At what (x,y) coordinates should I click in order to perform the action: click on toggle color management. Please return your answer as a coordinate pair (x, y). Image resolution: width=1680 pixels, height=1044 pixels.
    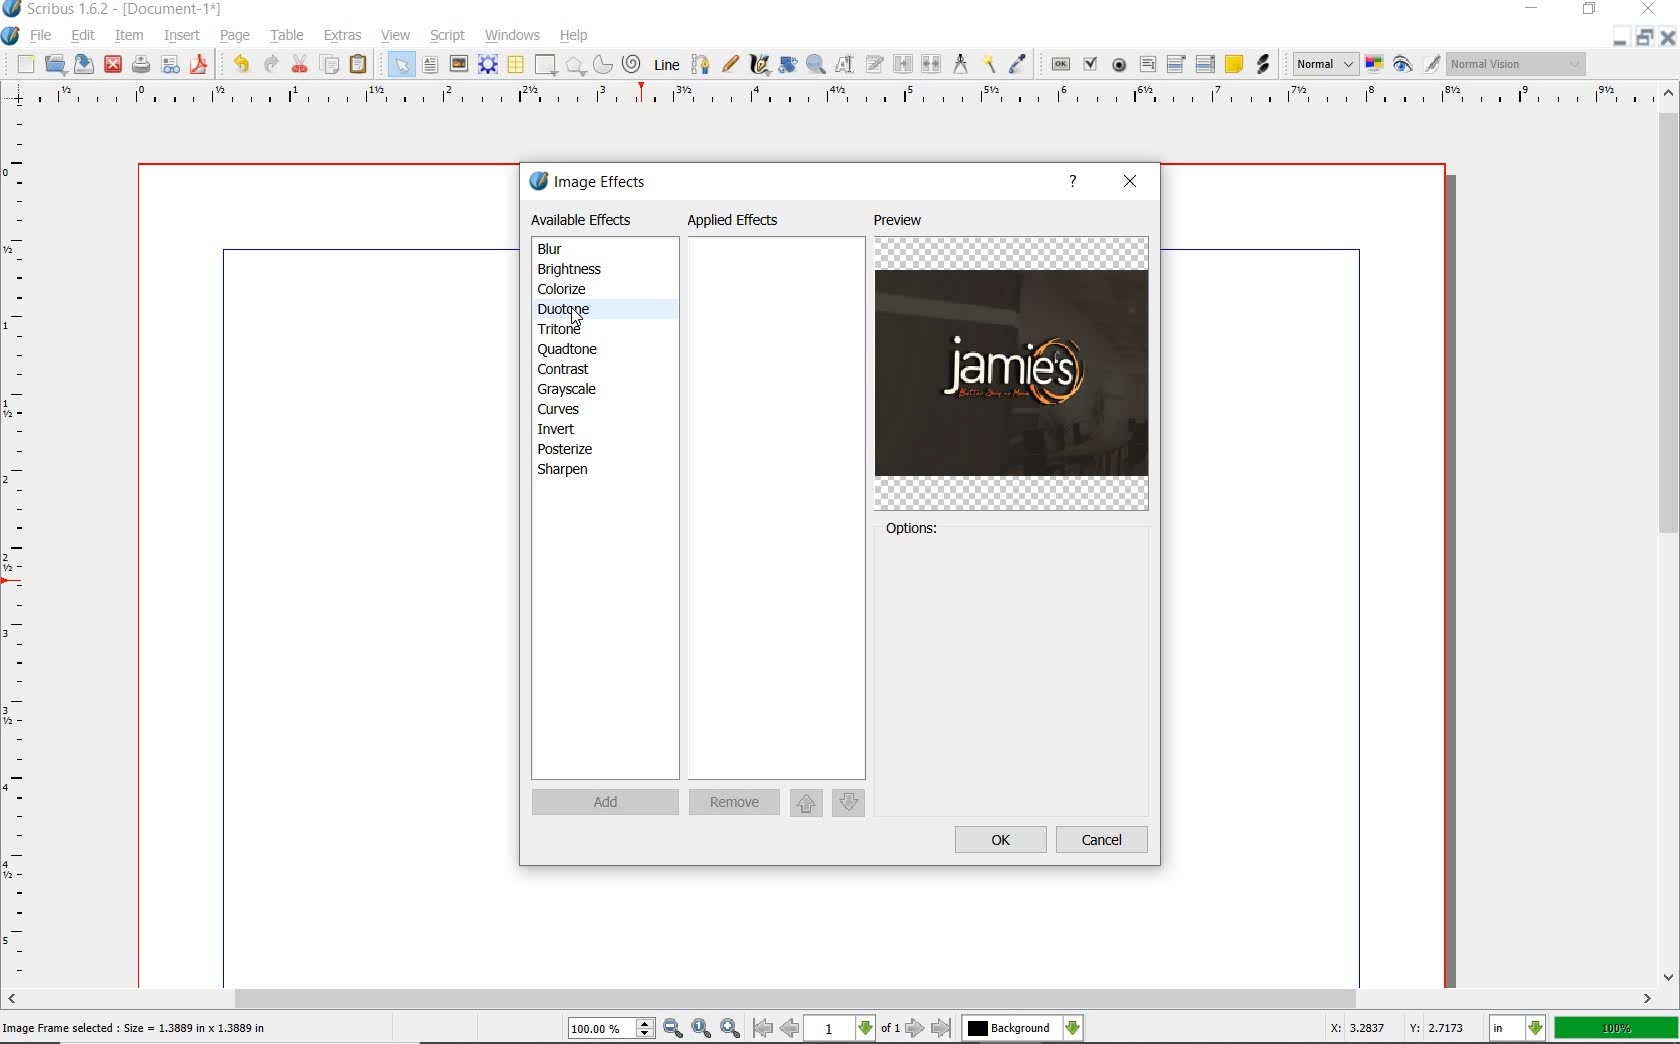
    Looking at the image, I should click on (1374, 64).